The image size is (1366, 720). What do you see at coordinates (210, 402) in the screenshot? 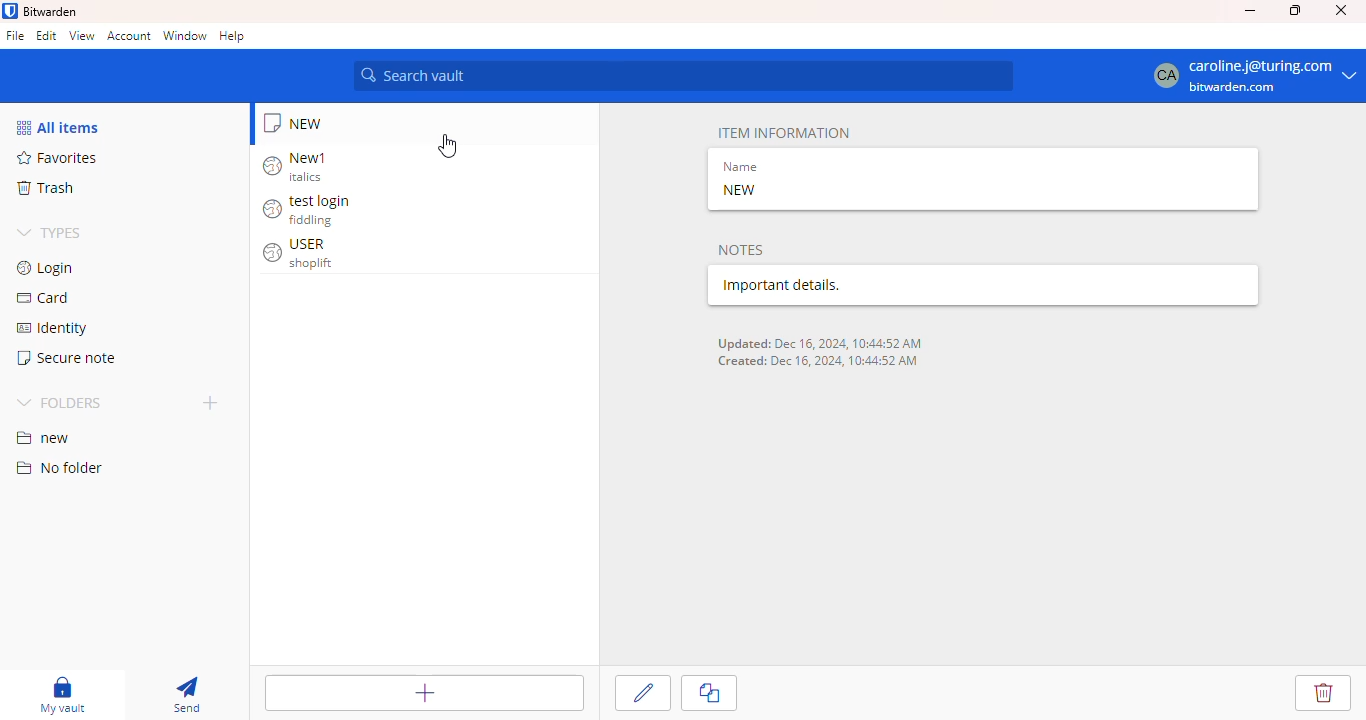
I see `add folder` at bounding box center [210, 402].